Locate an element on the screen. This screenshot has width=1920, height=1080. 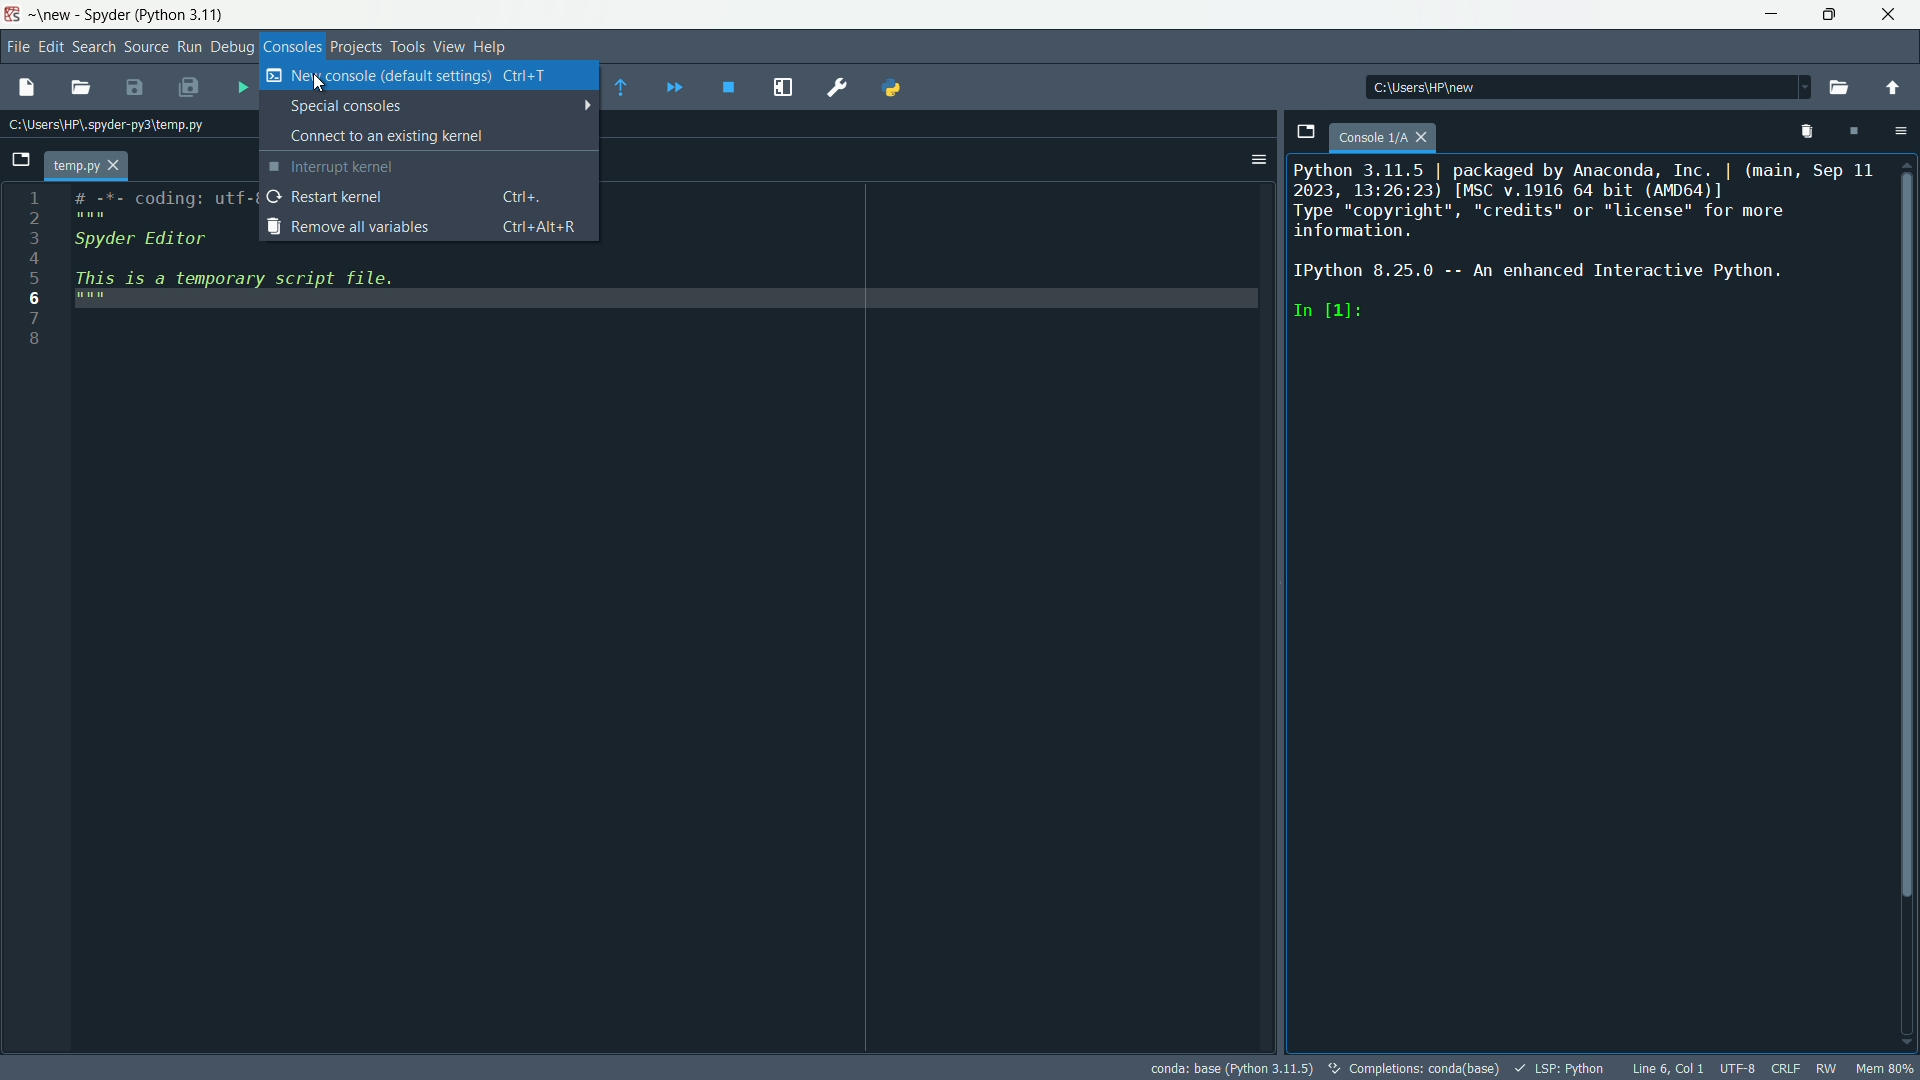
lsp:python is located at coordinates (1562, 1067).